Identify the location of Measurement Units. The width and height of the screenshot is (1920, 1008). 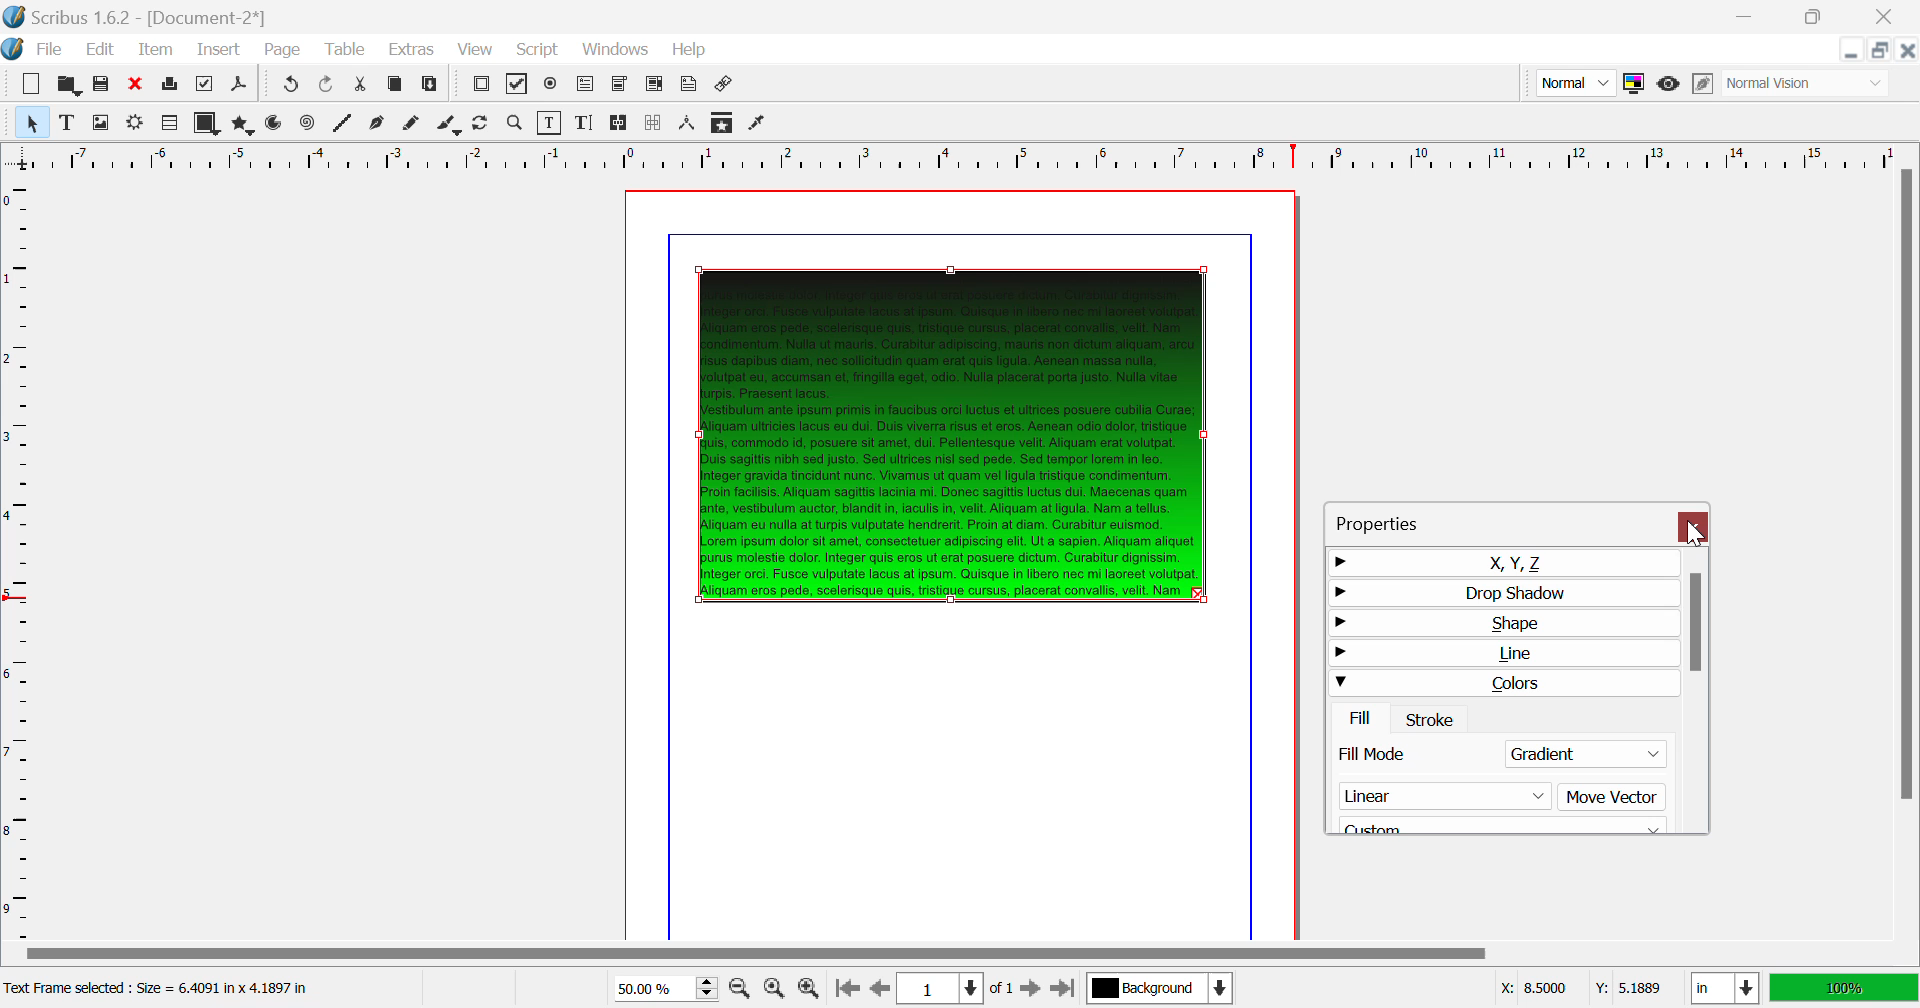
(1726, 990).